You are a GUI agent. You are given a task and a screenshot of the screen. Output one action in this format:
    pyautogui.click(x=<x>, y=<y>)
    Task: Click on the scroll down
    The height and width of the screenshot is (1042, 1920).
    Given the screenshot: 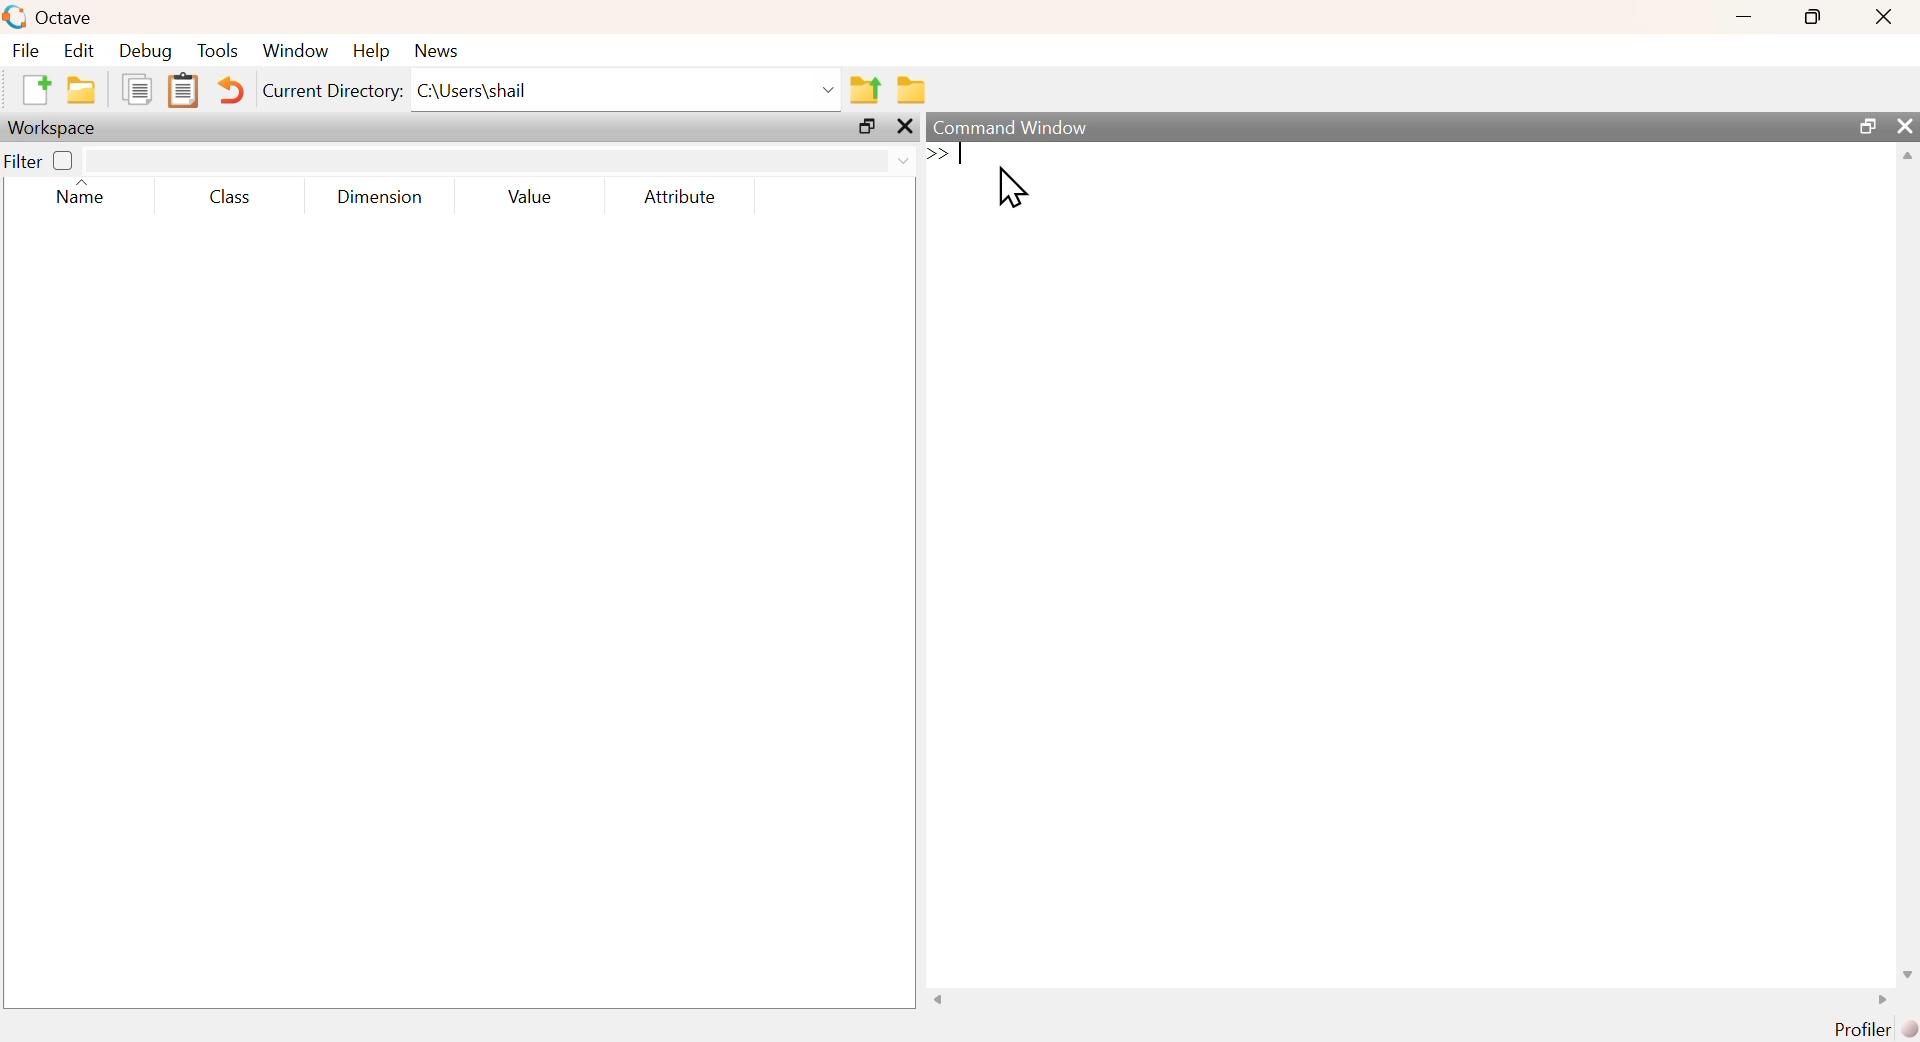 What is the action you would take?
    pyautogui.click(x=1907, y=974)
    